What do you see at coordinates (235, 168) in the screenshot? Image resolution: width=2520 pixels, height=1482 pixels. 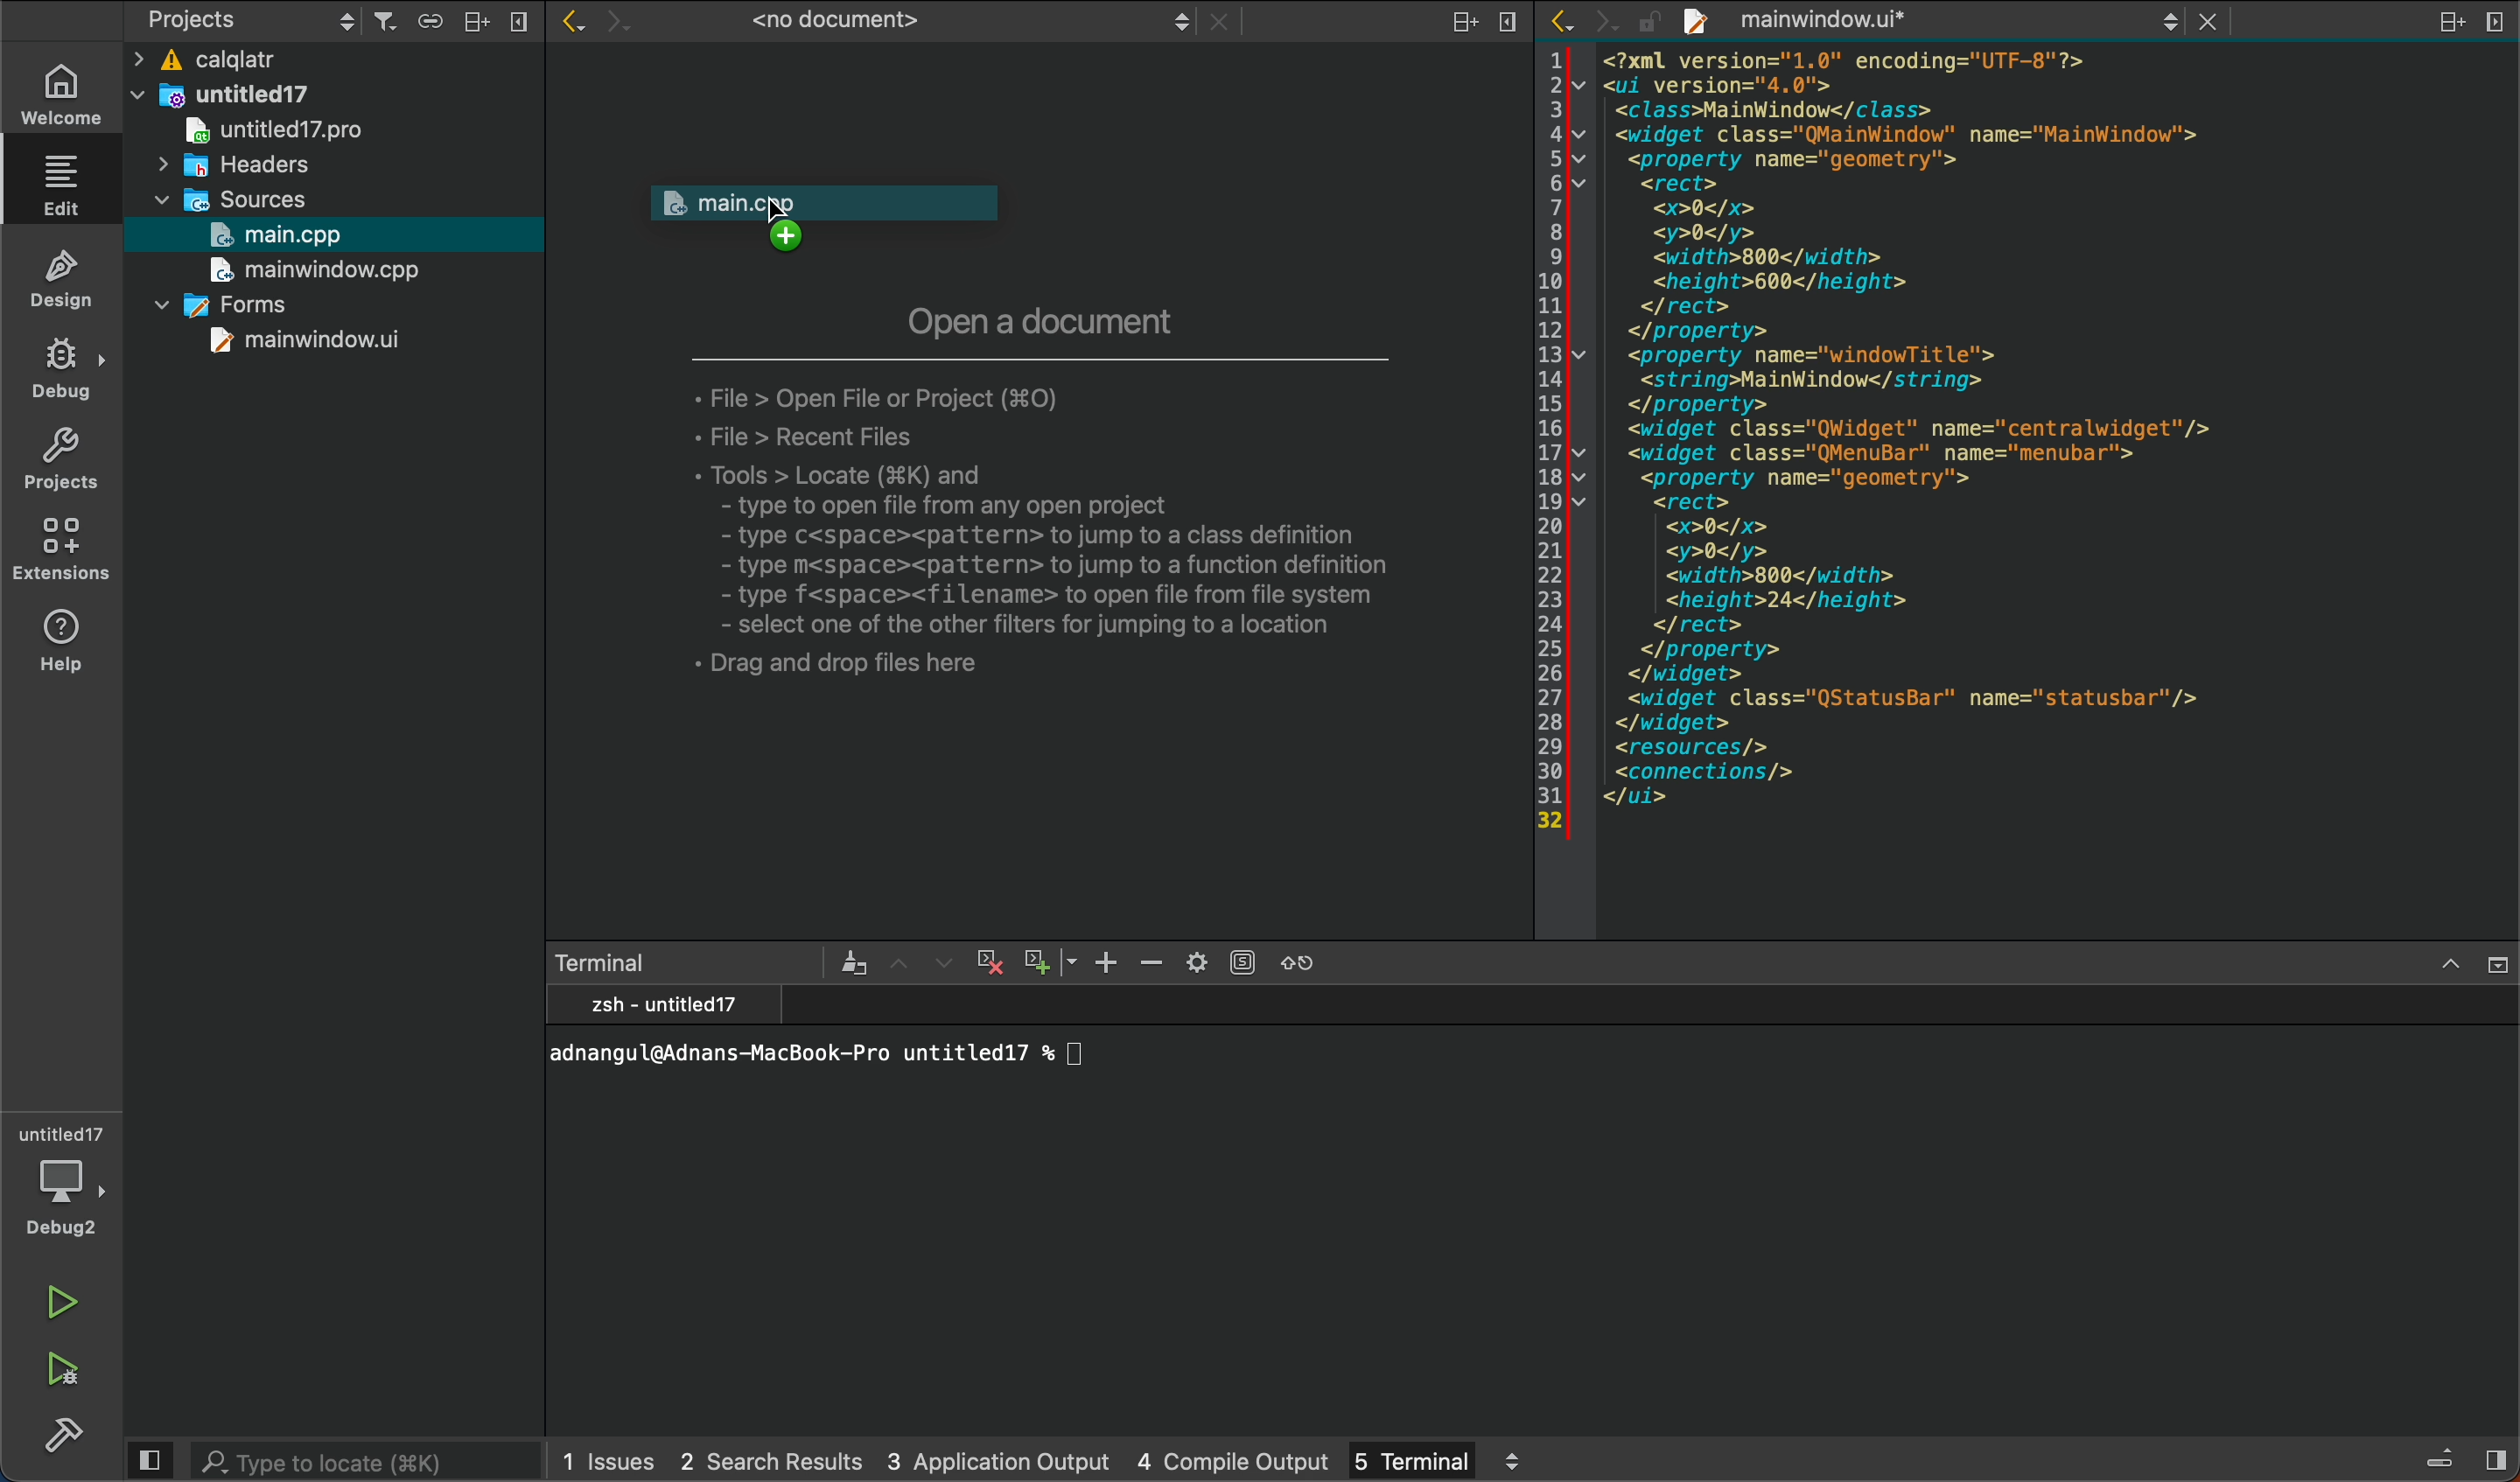 I see `headers` at bounding box center [235, 168].